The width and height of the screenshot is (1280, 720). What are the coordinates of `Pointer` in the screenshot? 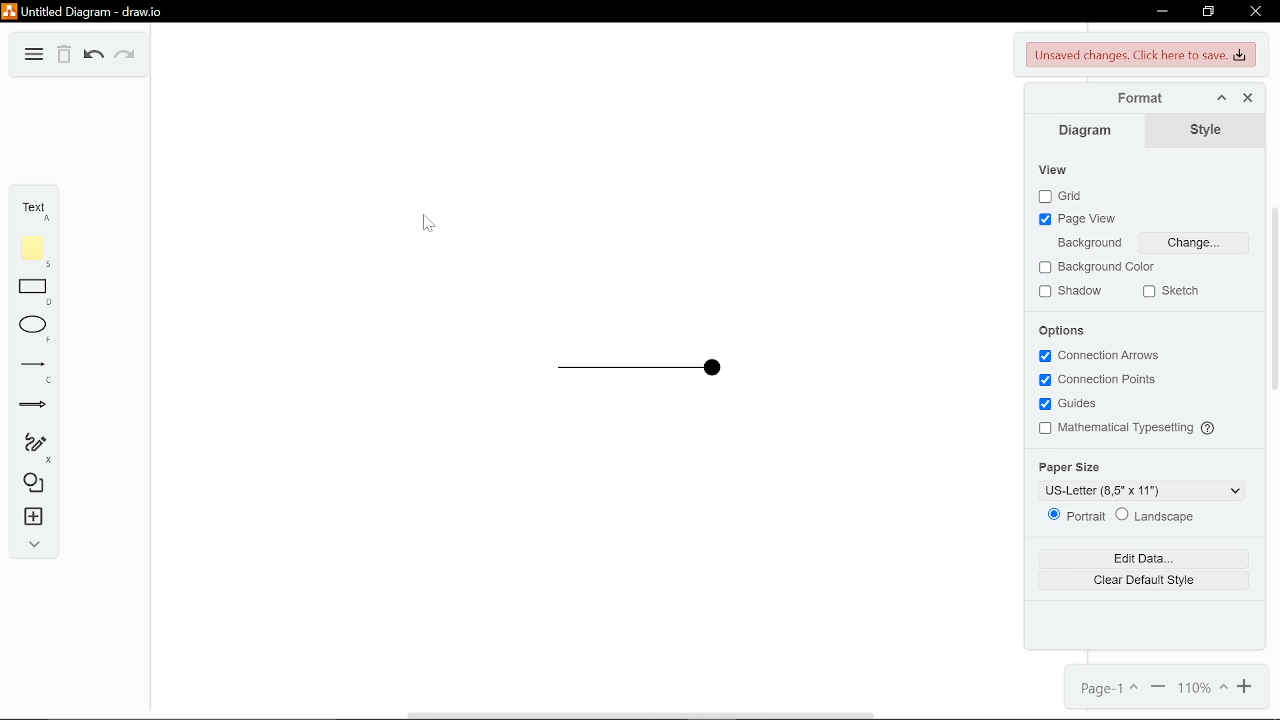 It's located at (429, 223).